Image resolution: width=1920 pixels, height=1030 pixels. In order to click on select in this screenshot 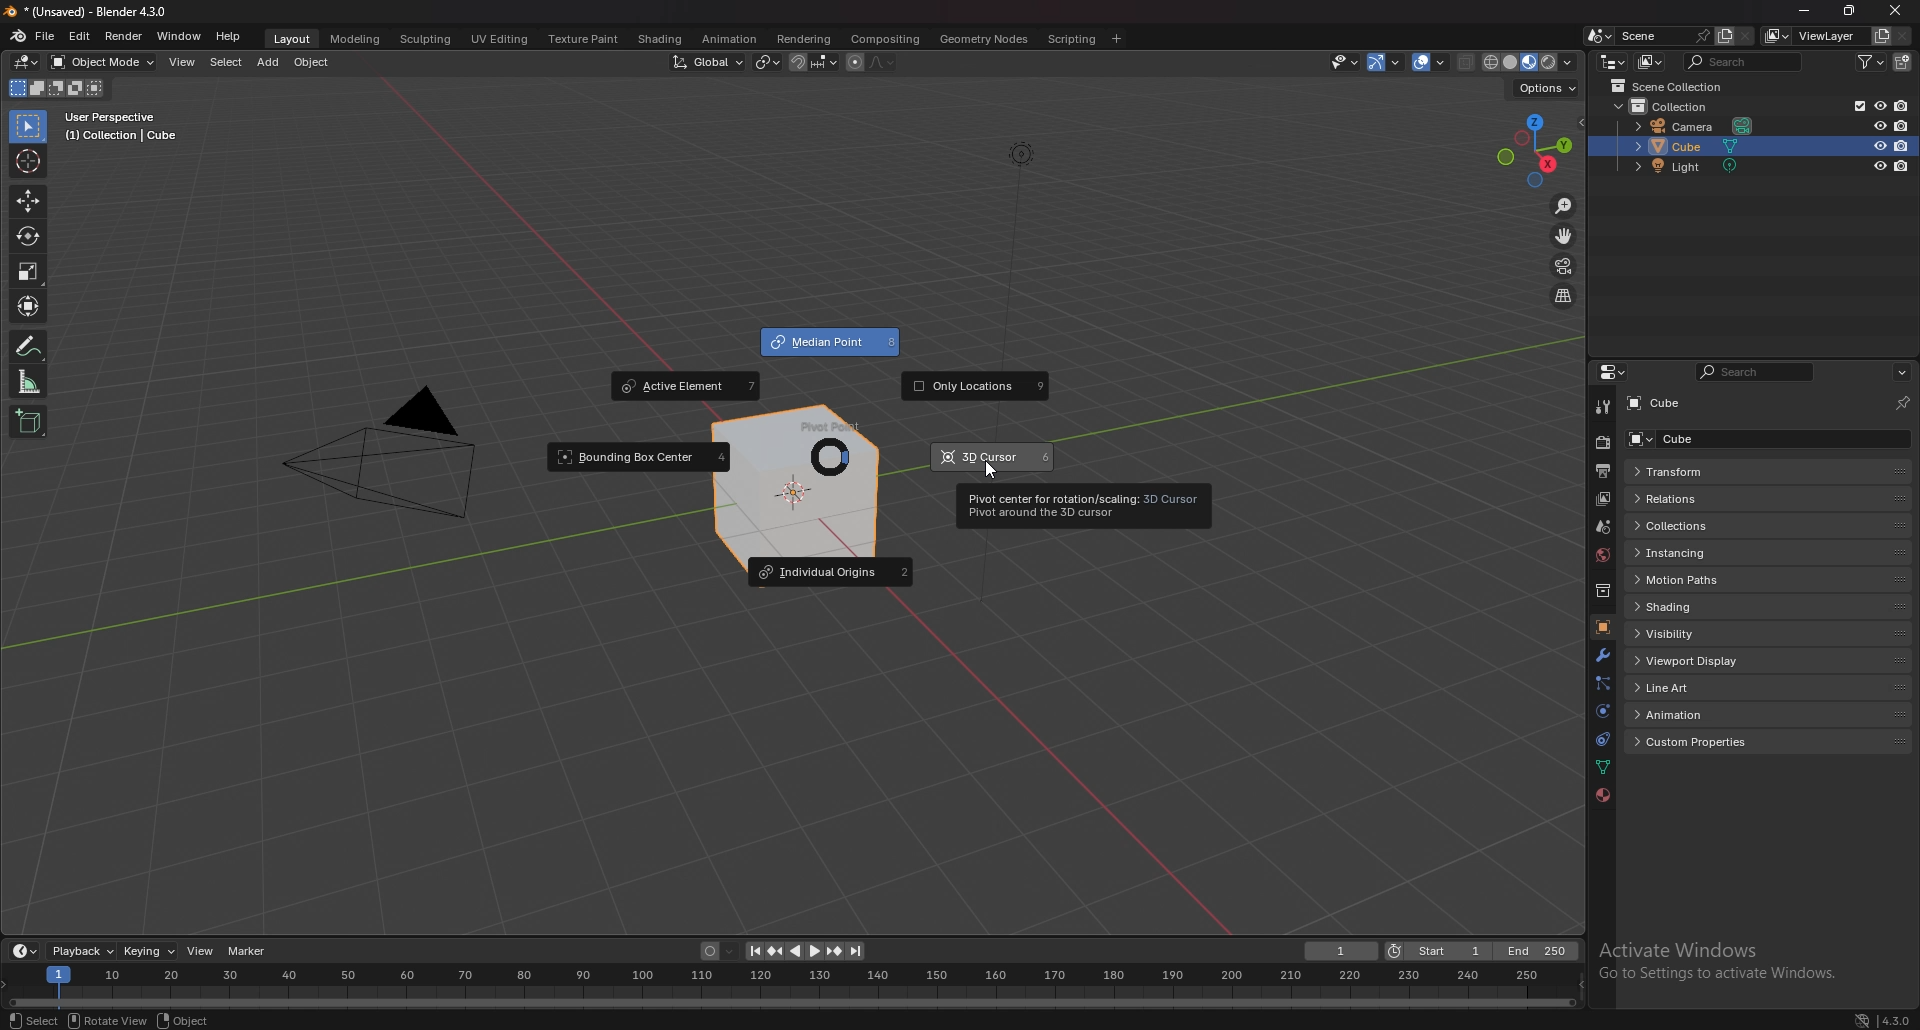, I will do `click(226, 62)`.